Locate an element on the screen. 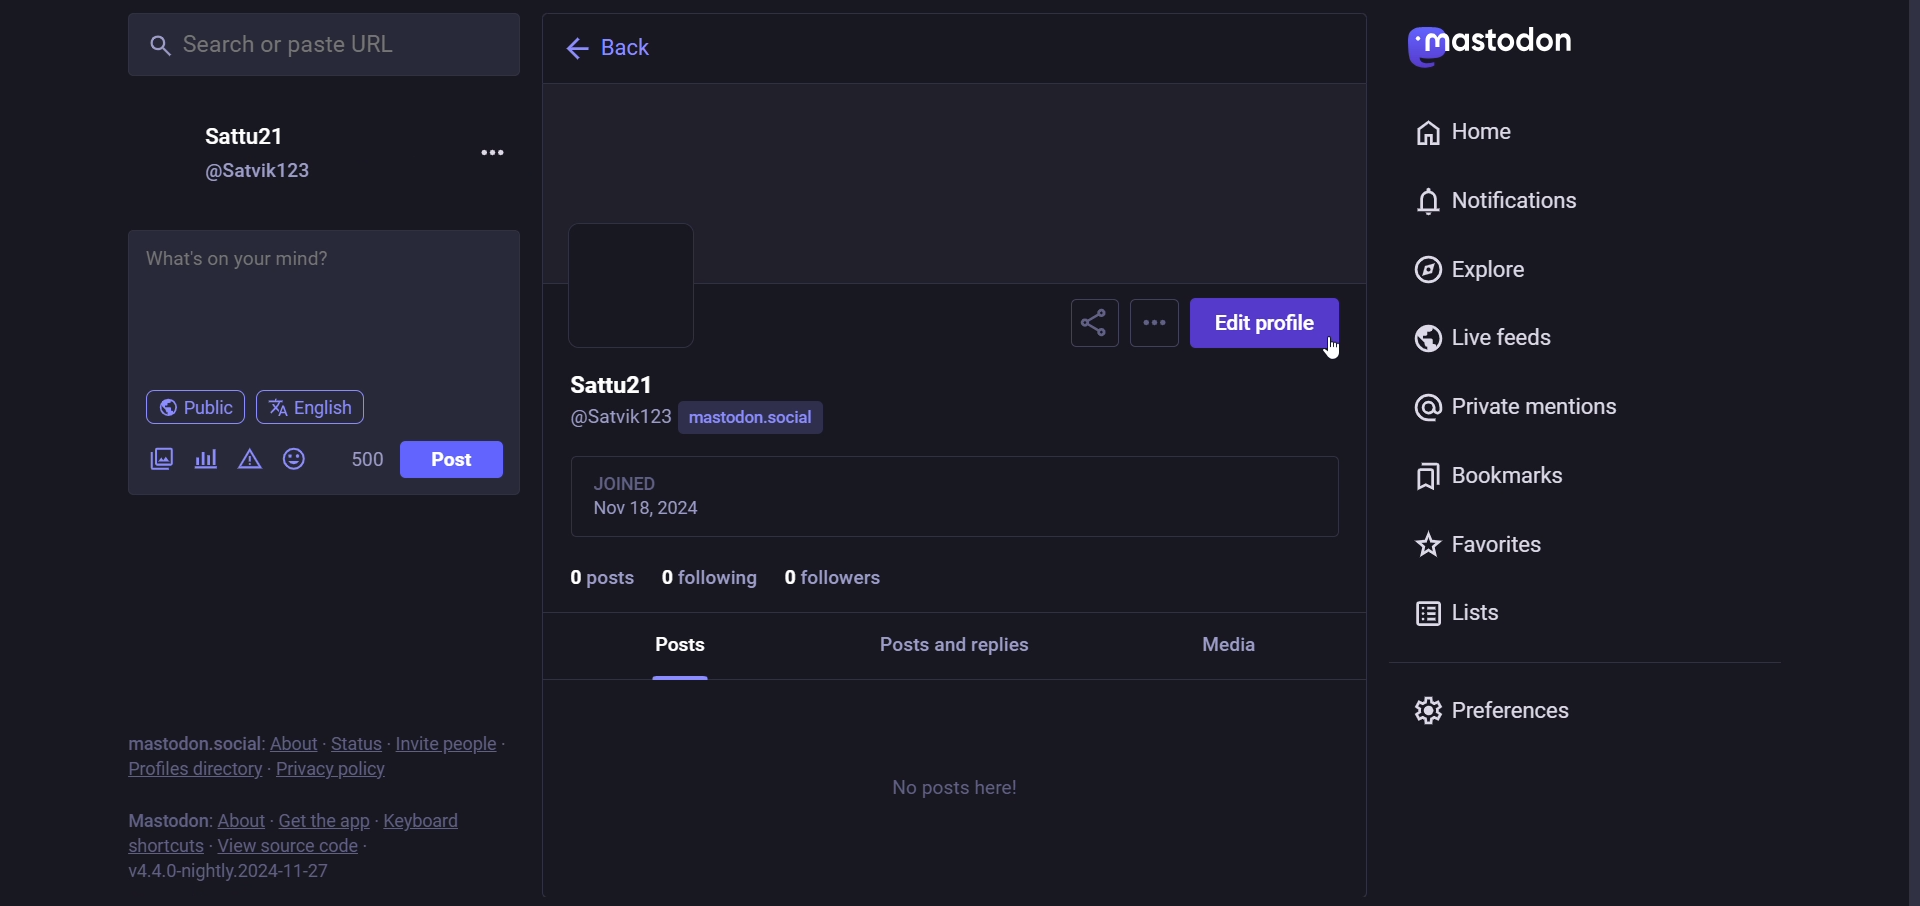 The width and height of the screenshot is (1920, 906). joined is located at coordinates (636, 481).